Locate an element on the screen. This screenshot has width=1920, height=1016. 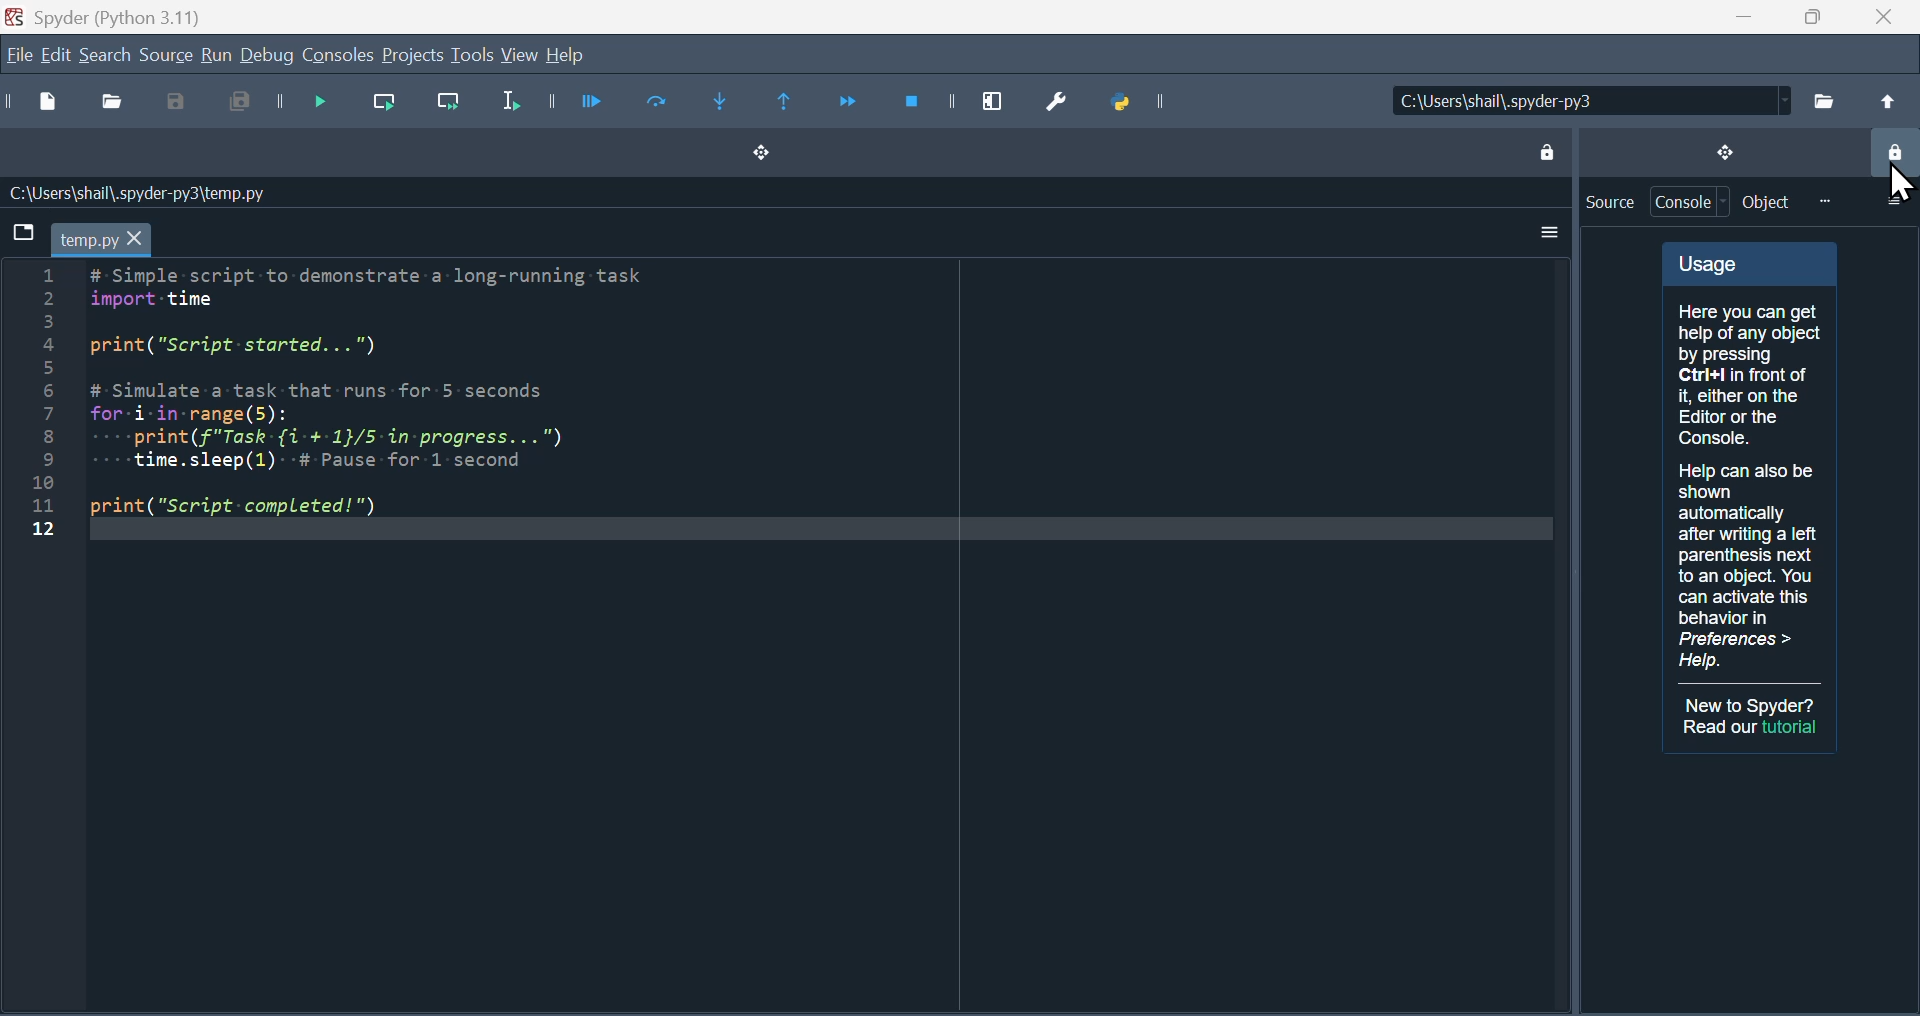
Maximise current window is located at coordinates (993, 96).